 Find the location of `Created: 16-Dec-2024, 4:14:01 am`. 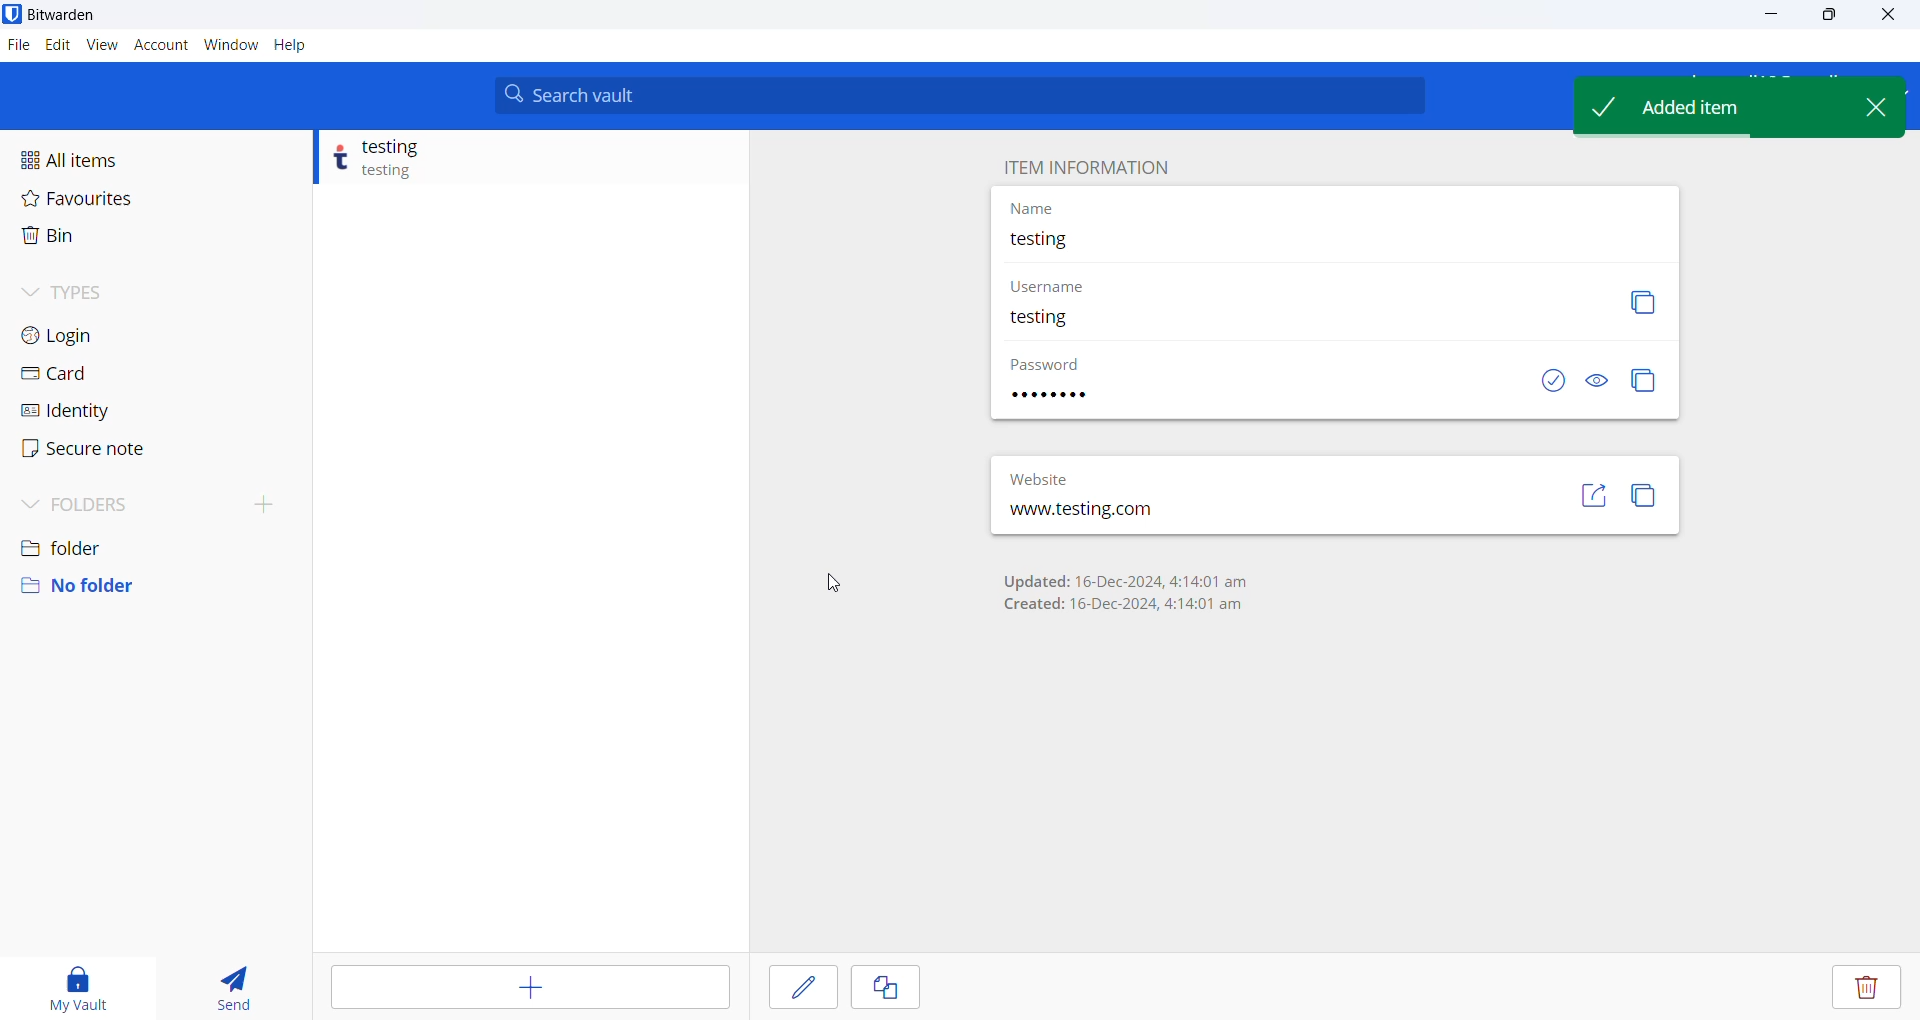

Created: 16-Dec-2024, 4:14:01 am is located at coordinates (1126, 605).